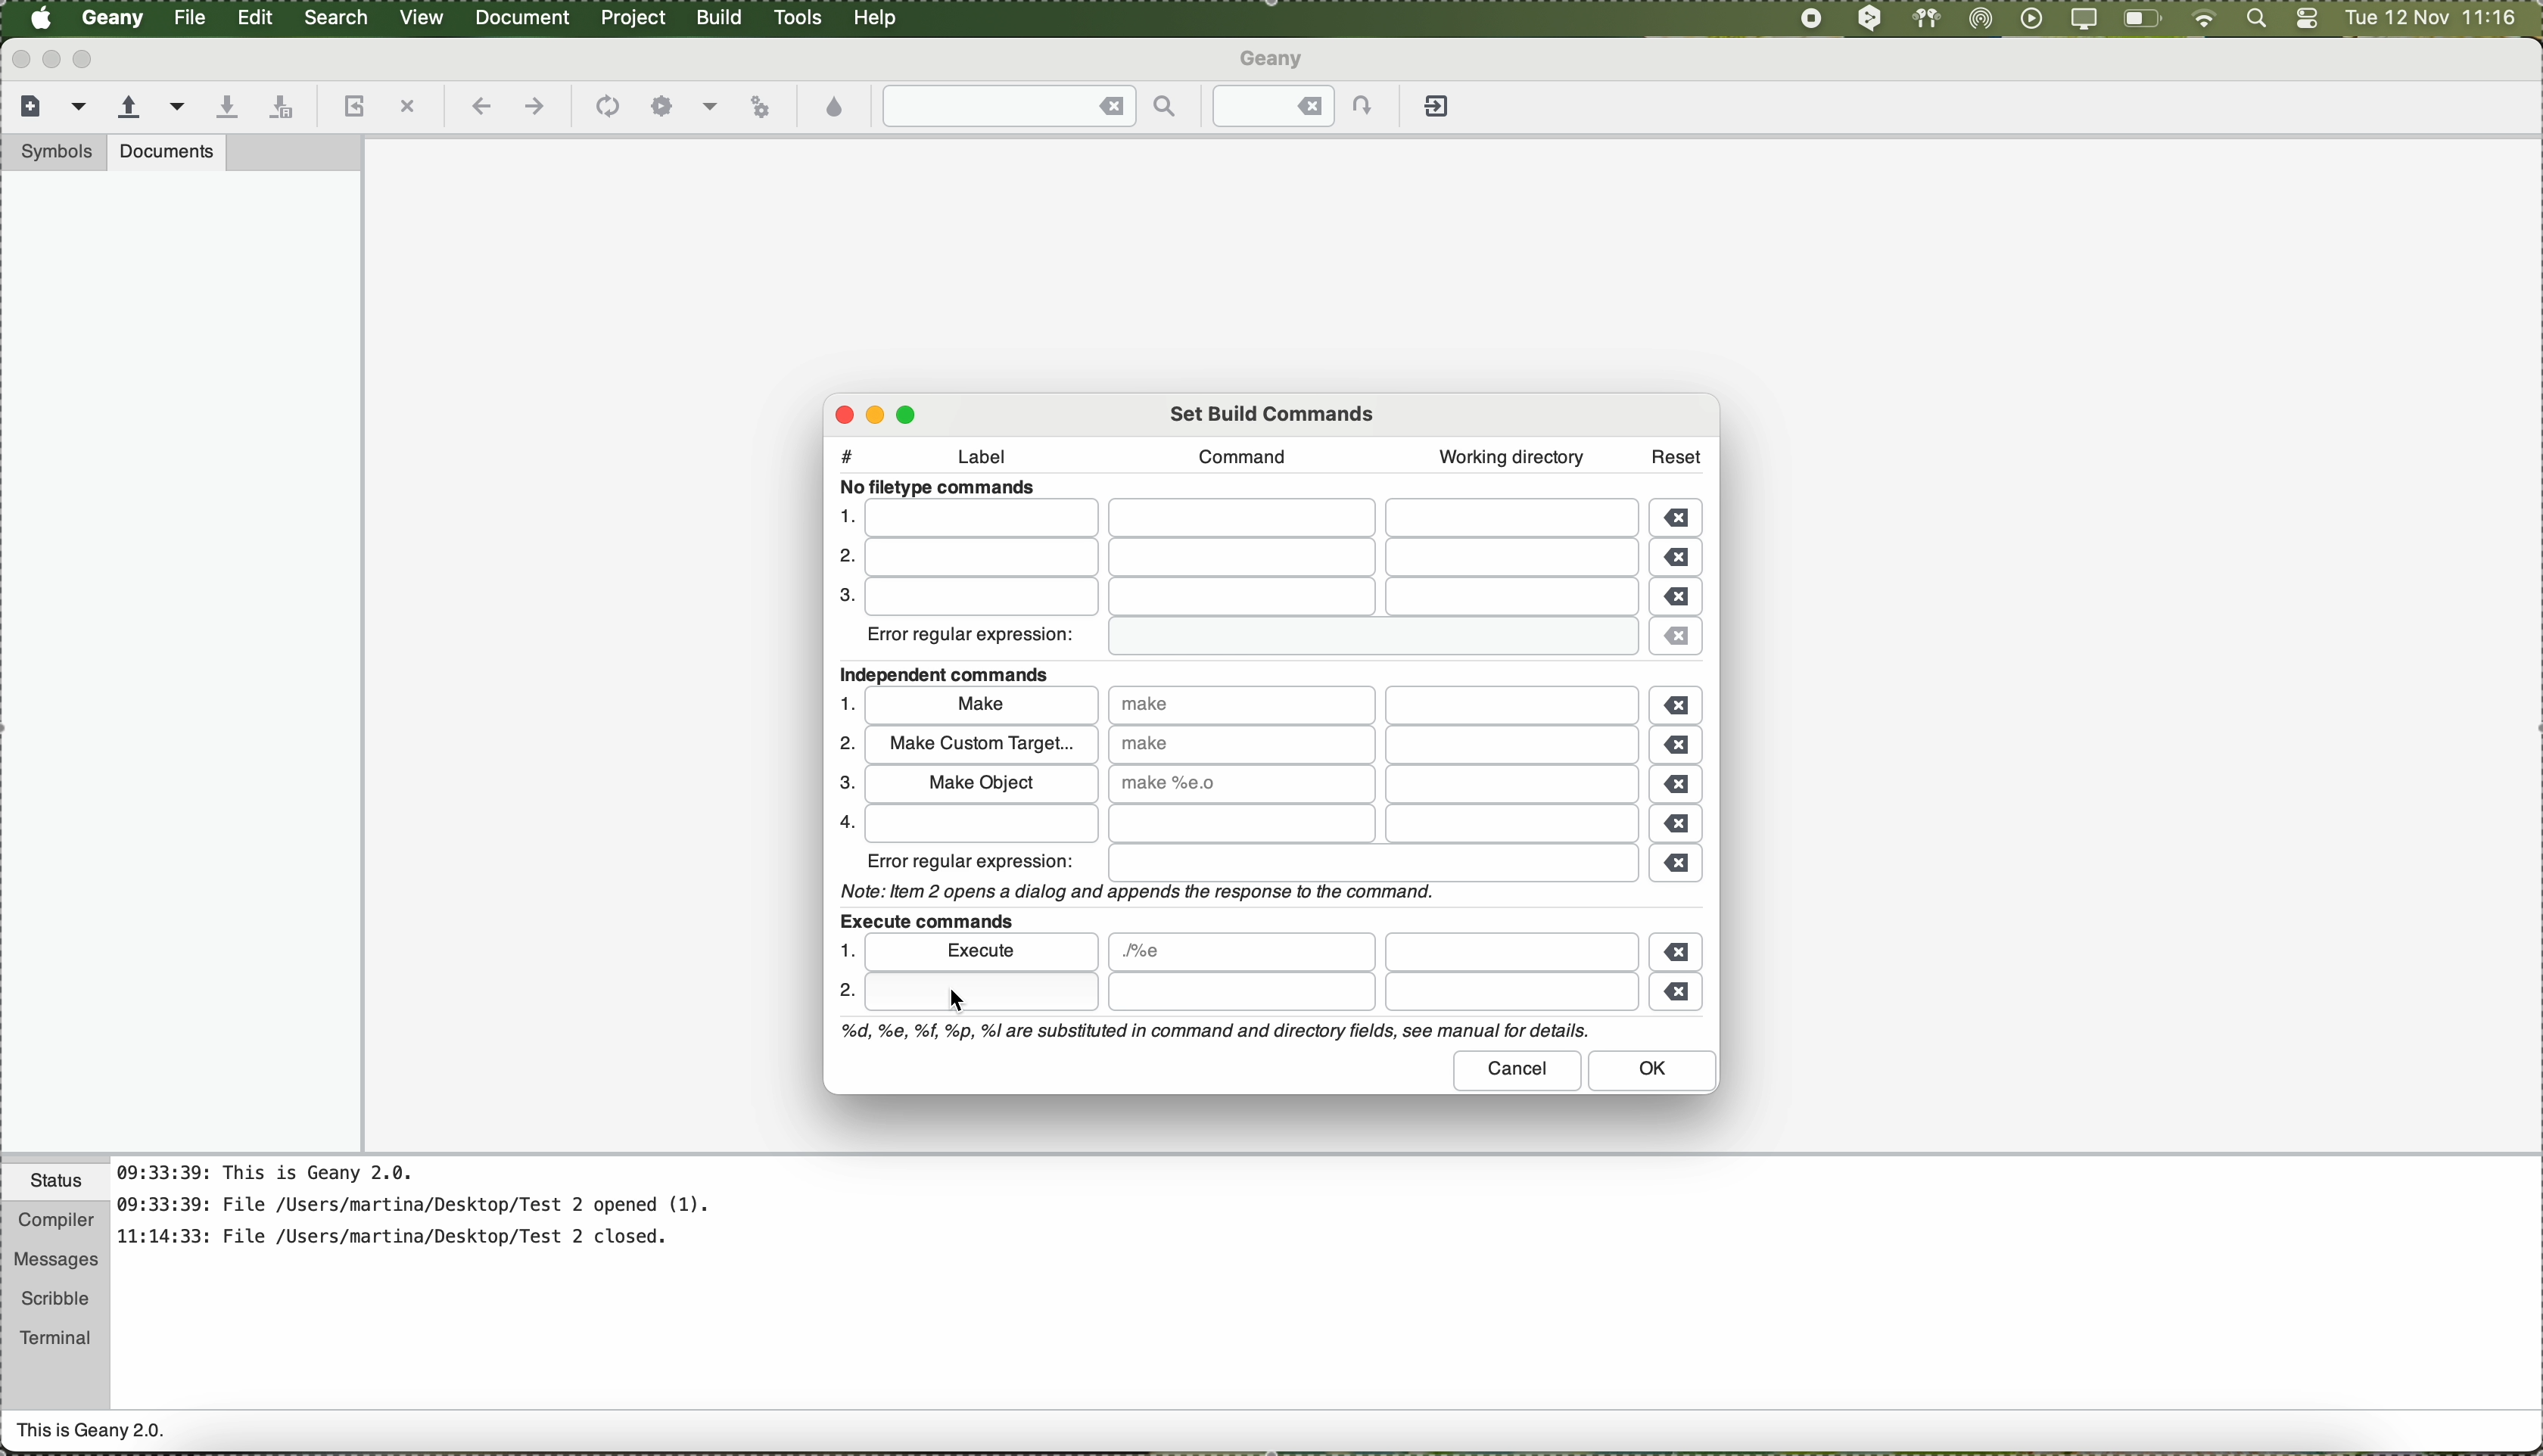  I want to click on reload the current file from disk, so click(351, 108).